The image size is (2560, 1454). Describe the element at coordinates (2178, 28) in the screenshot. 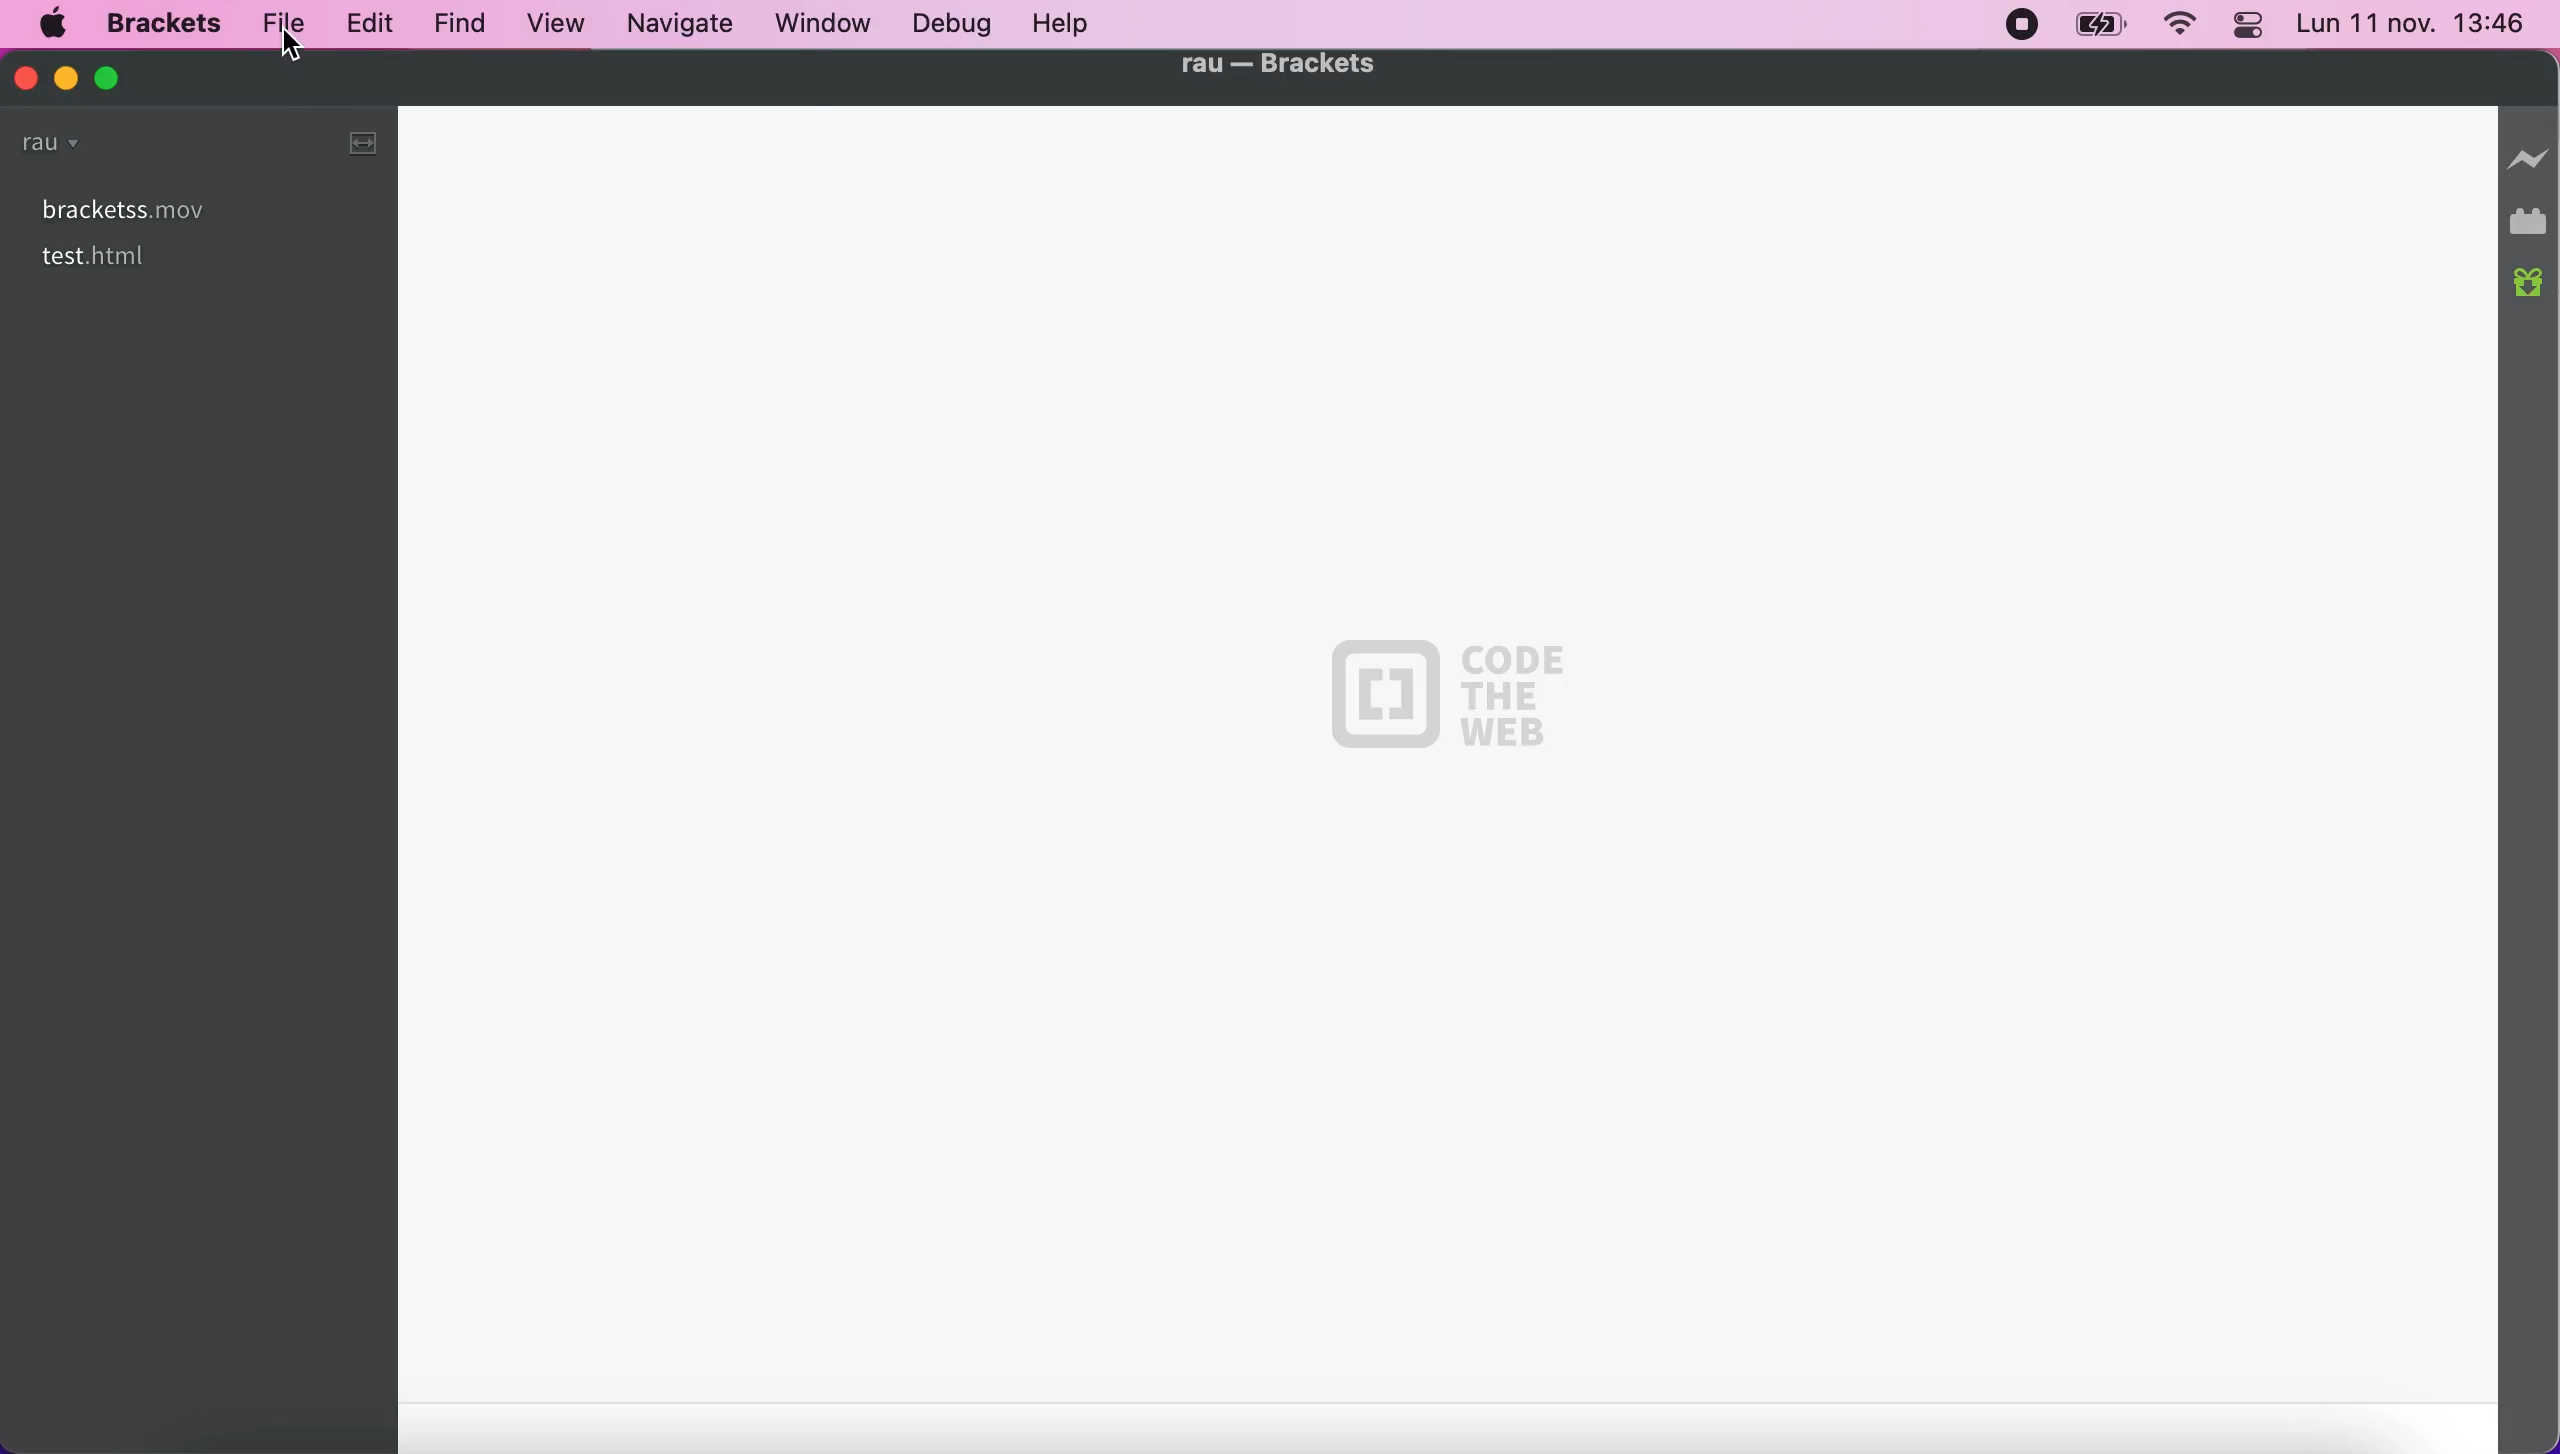

I see `wifi` at that location.